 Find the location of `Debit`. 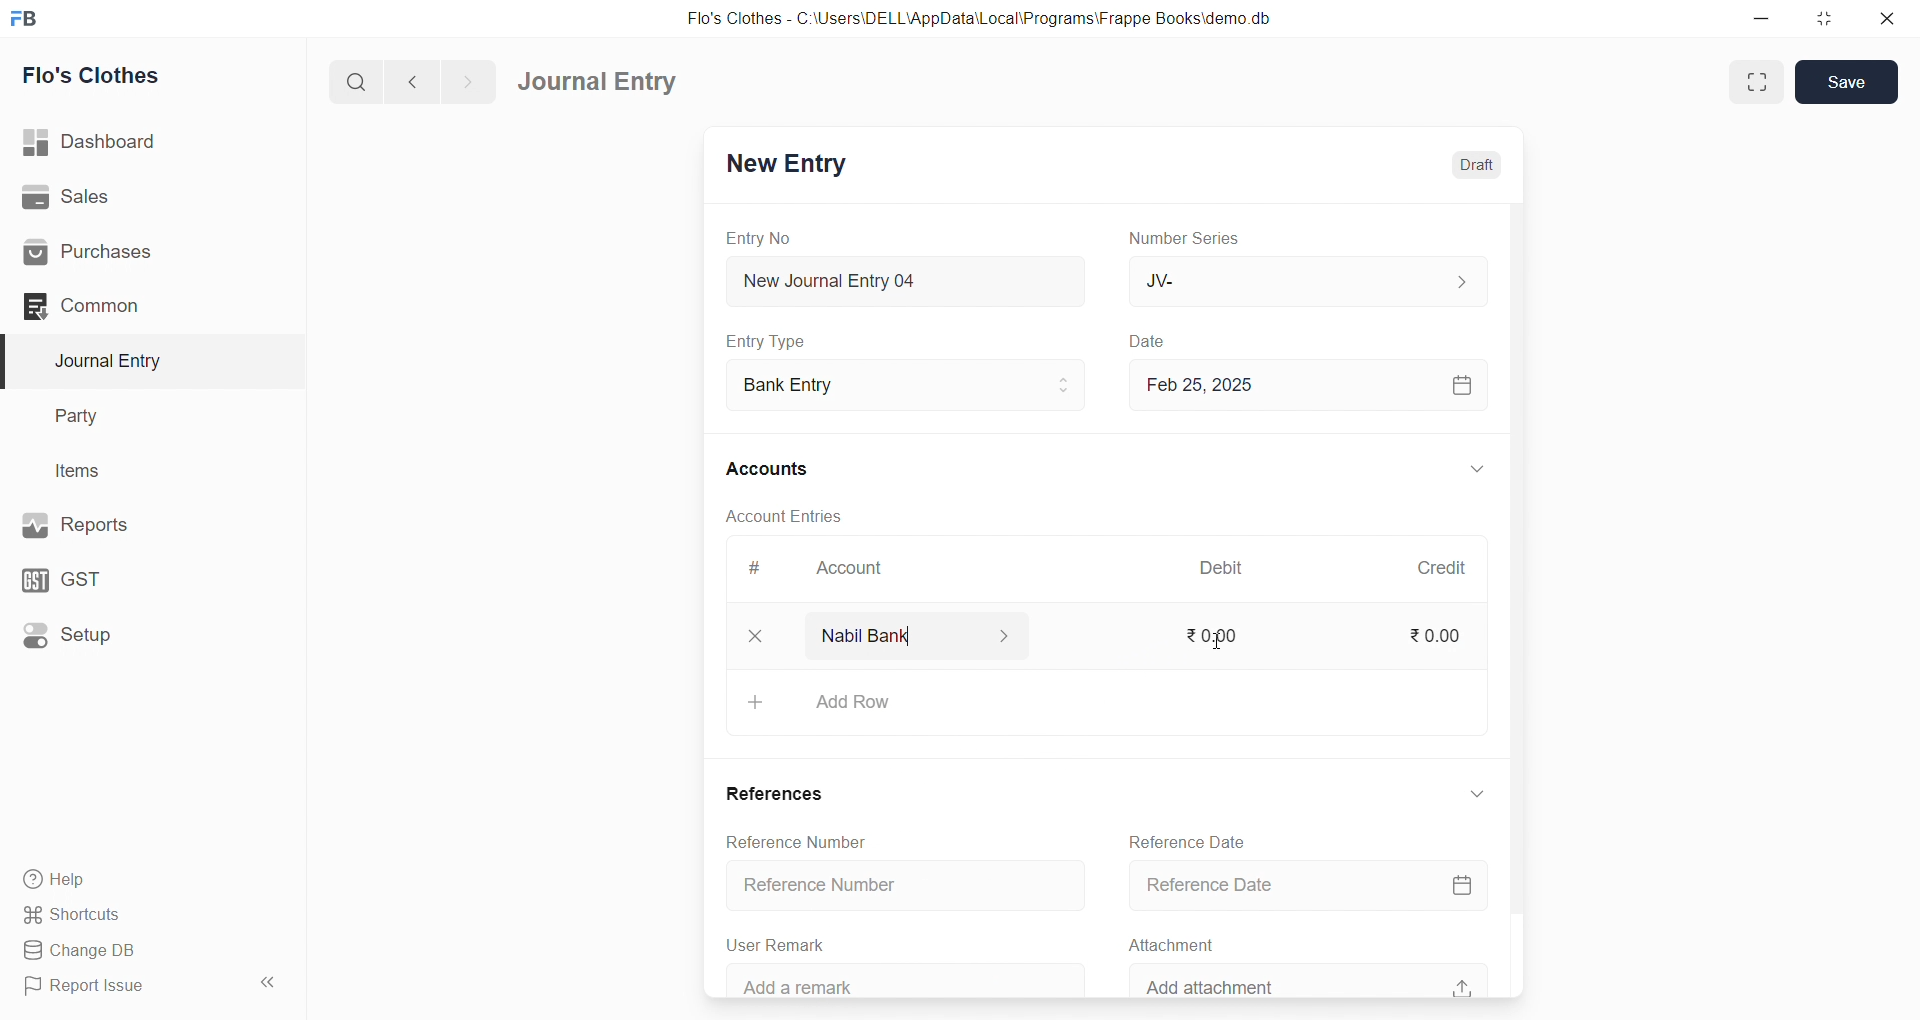

Debit is located at coordinates (1222, 570).